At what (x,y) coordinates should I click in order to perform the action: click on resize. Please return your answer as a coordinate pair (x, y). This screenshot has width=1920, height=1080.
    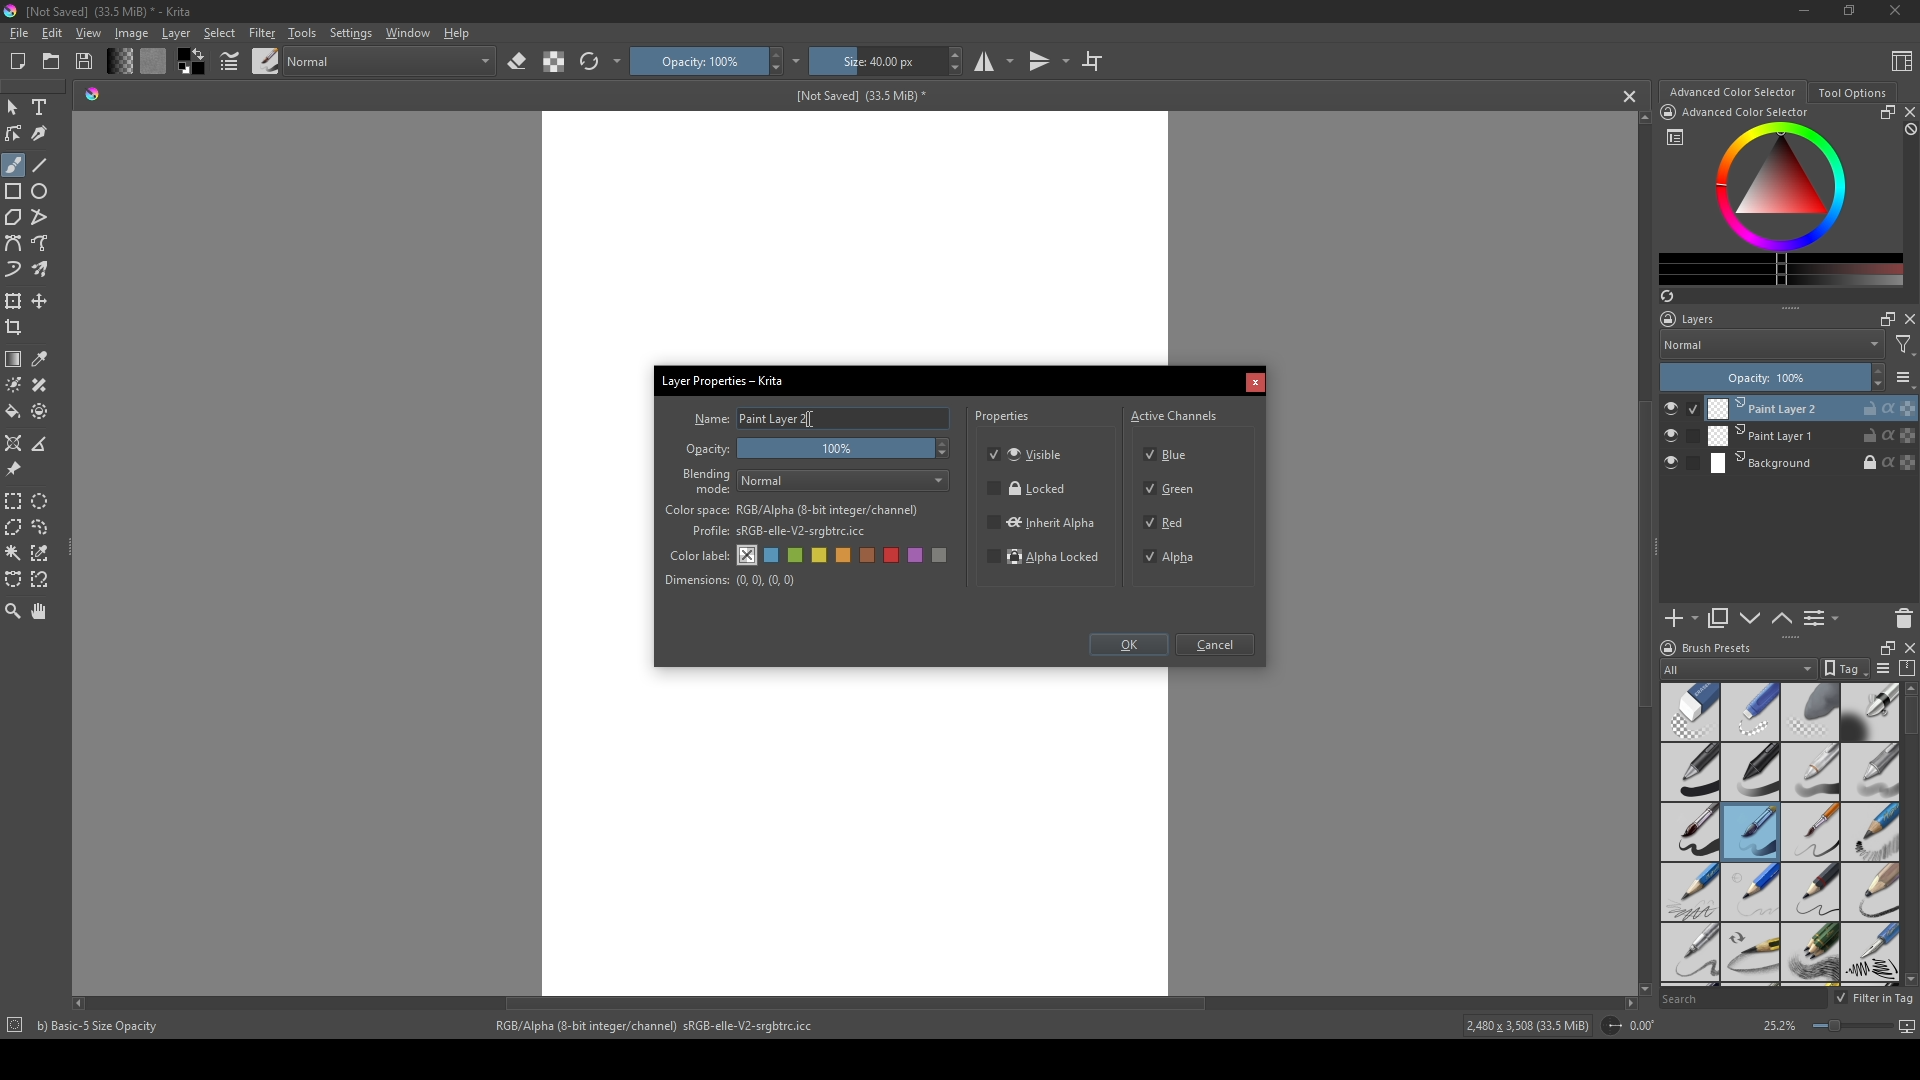
    Looking at the image, I should click on (1883, 646).